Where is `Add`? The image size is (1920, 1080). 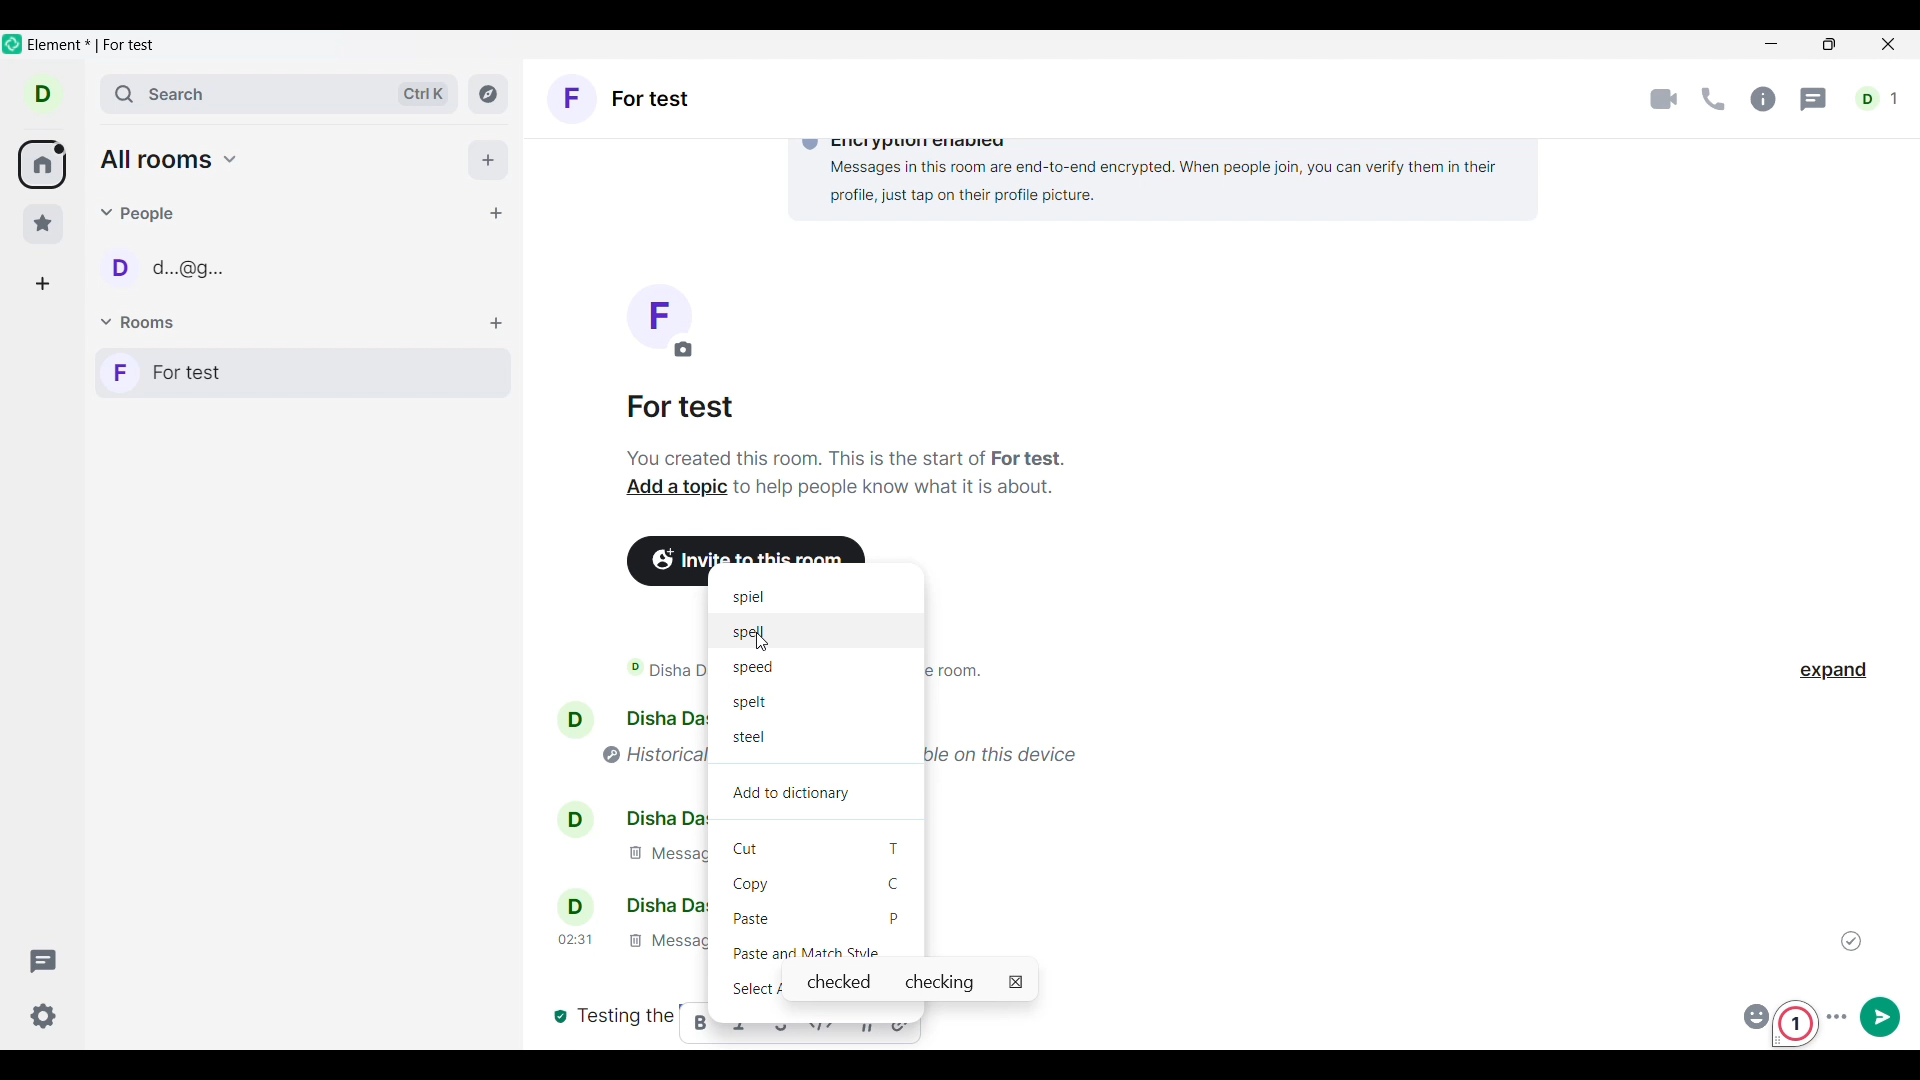
Add is located at coordinates (488, 160).